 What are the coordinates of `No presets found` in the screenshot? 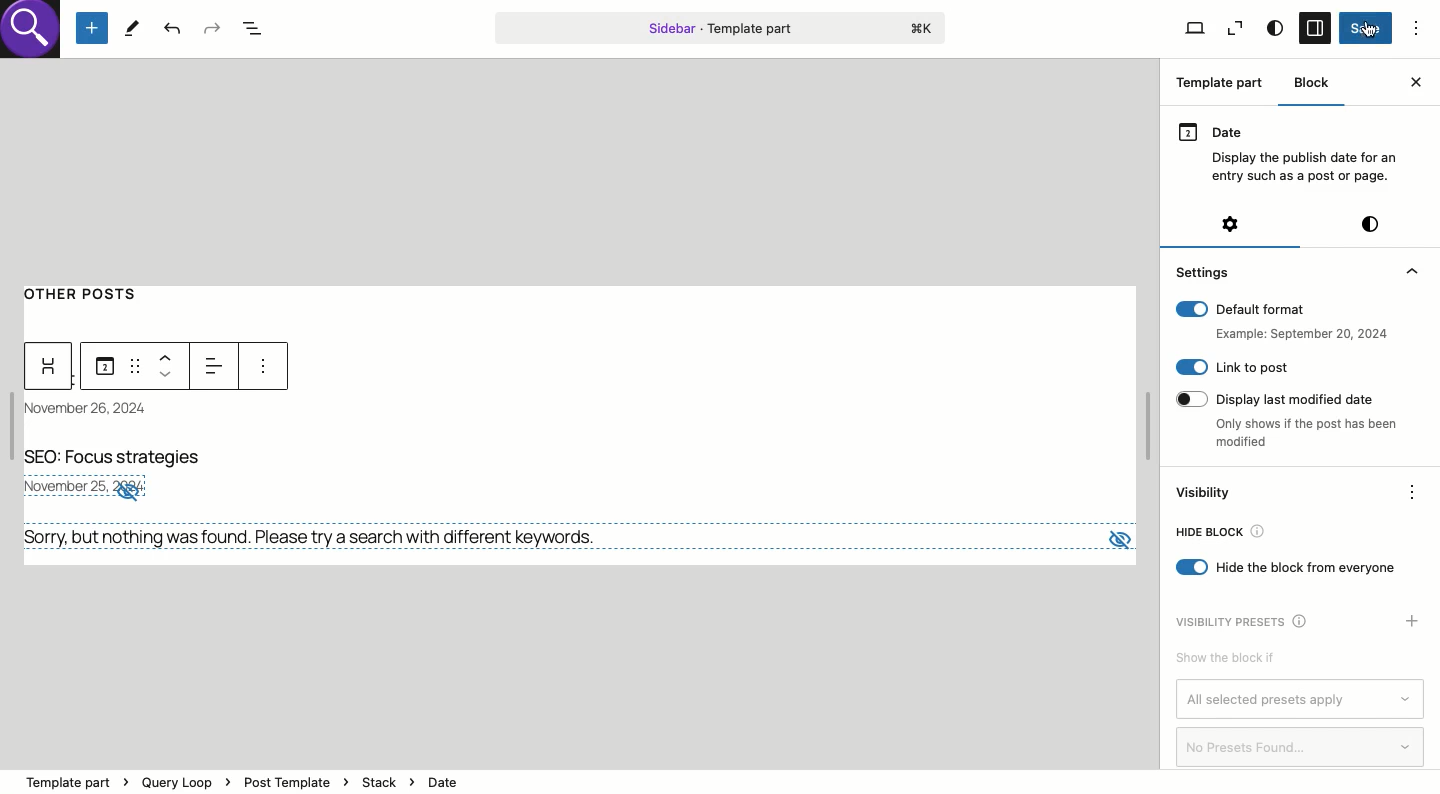 It's located at (1302, 747).